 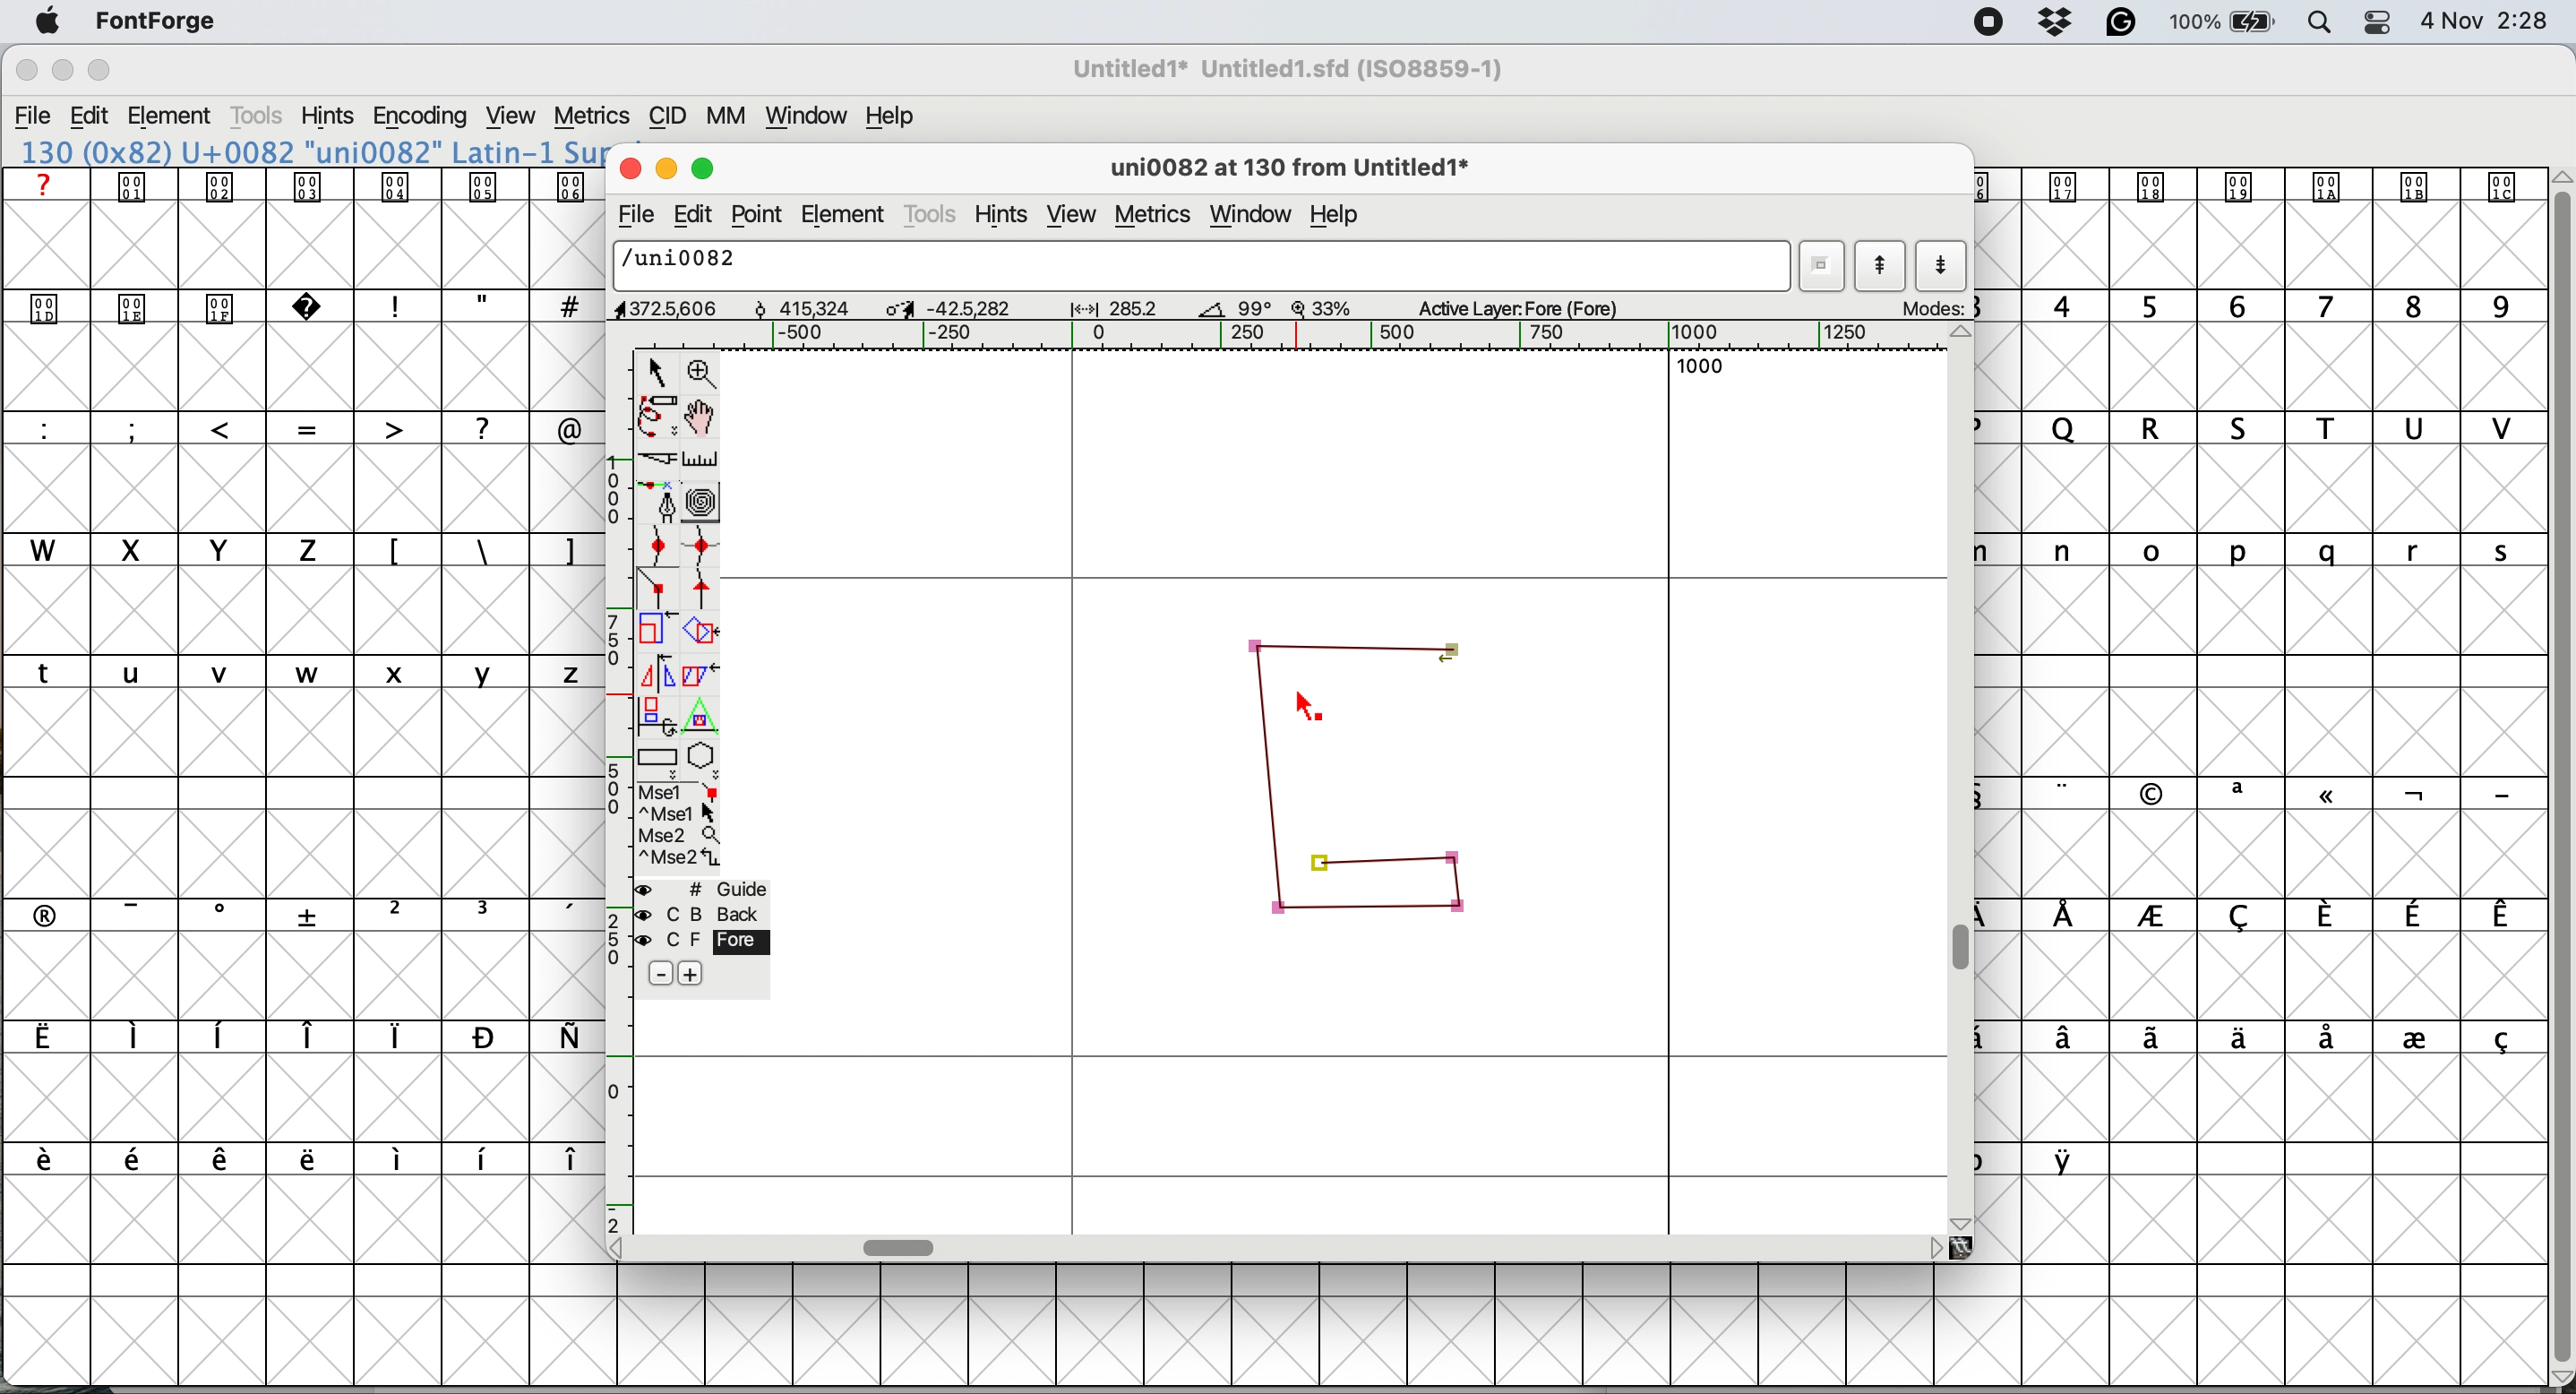 I want to click on scale the selection, so click(x=658, y=633).